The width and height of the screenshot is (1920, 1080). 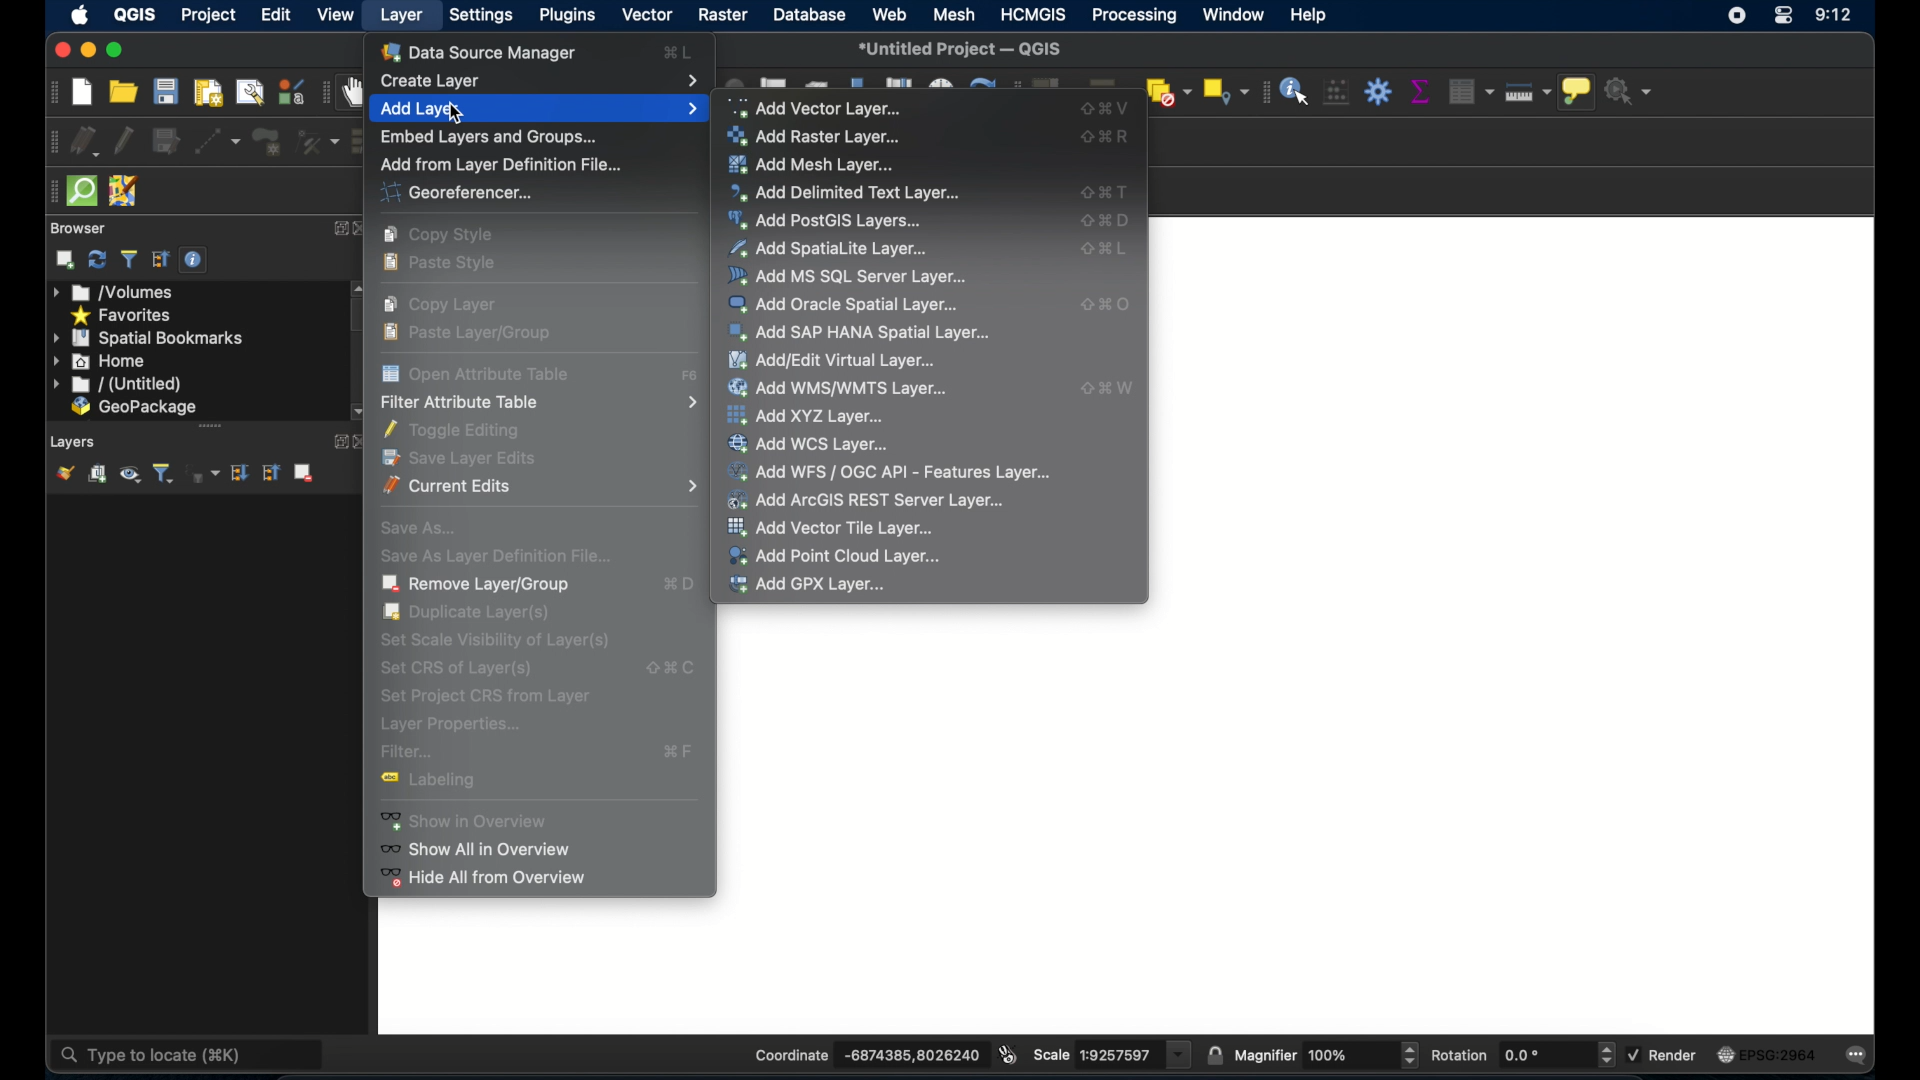 What do you see at coordinates (1861, 1056) in the screenshot?
I see `messages` at bounding box center [1861, 1056].